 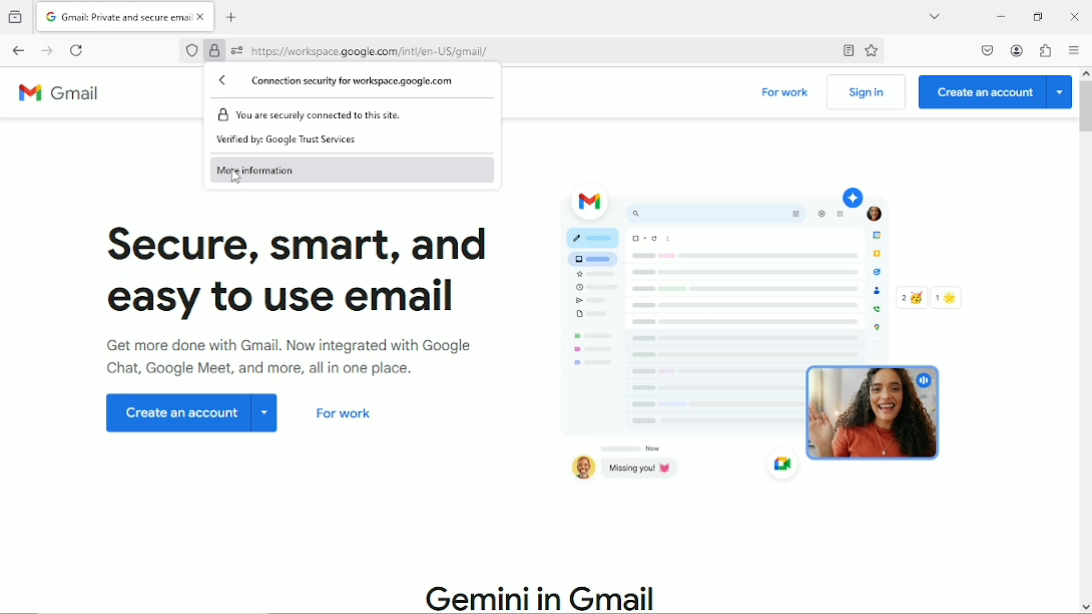 I want to click on New tab, so click(x=233, y=15).